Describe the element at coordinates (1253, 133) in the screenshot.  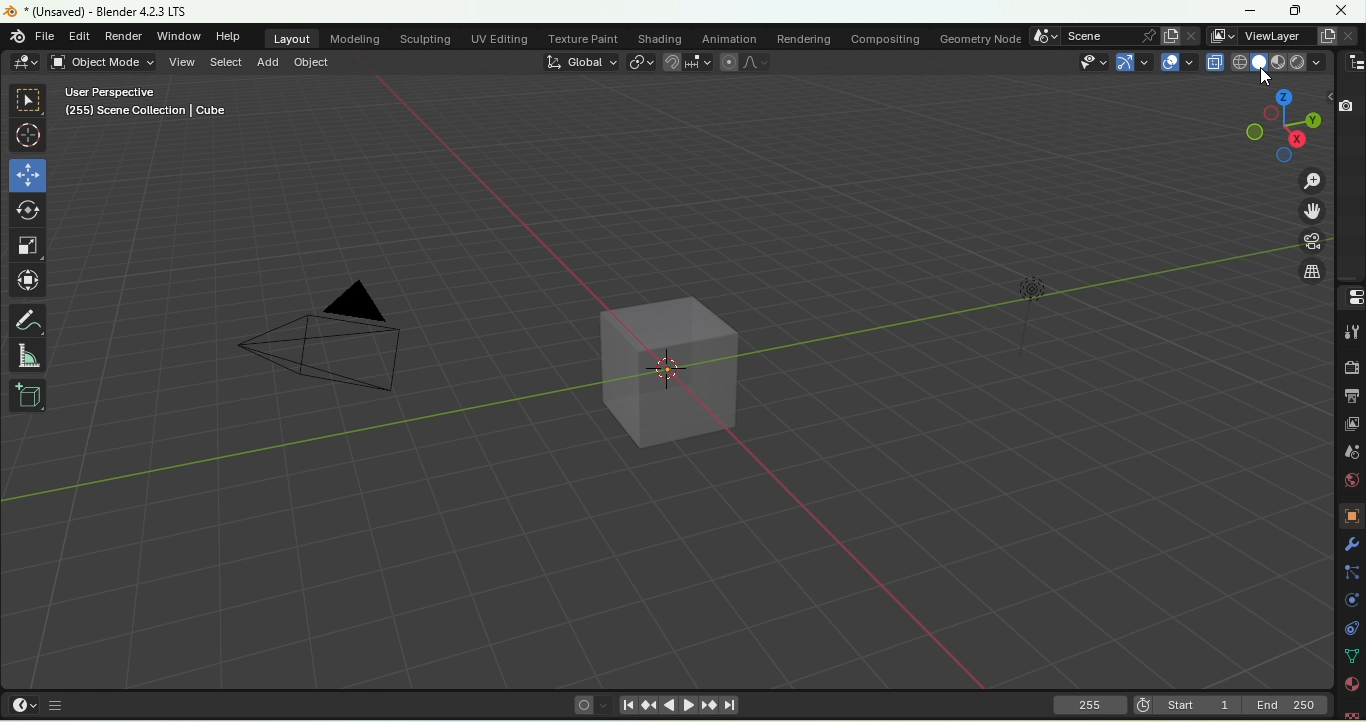
I see `Rotate the view` at that location.